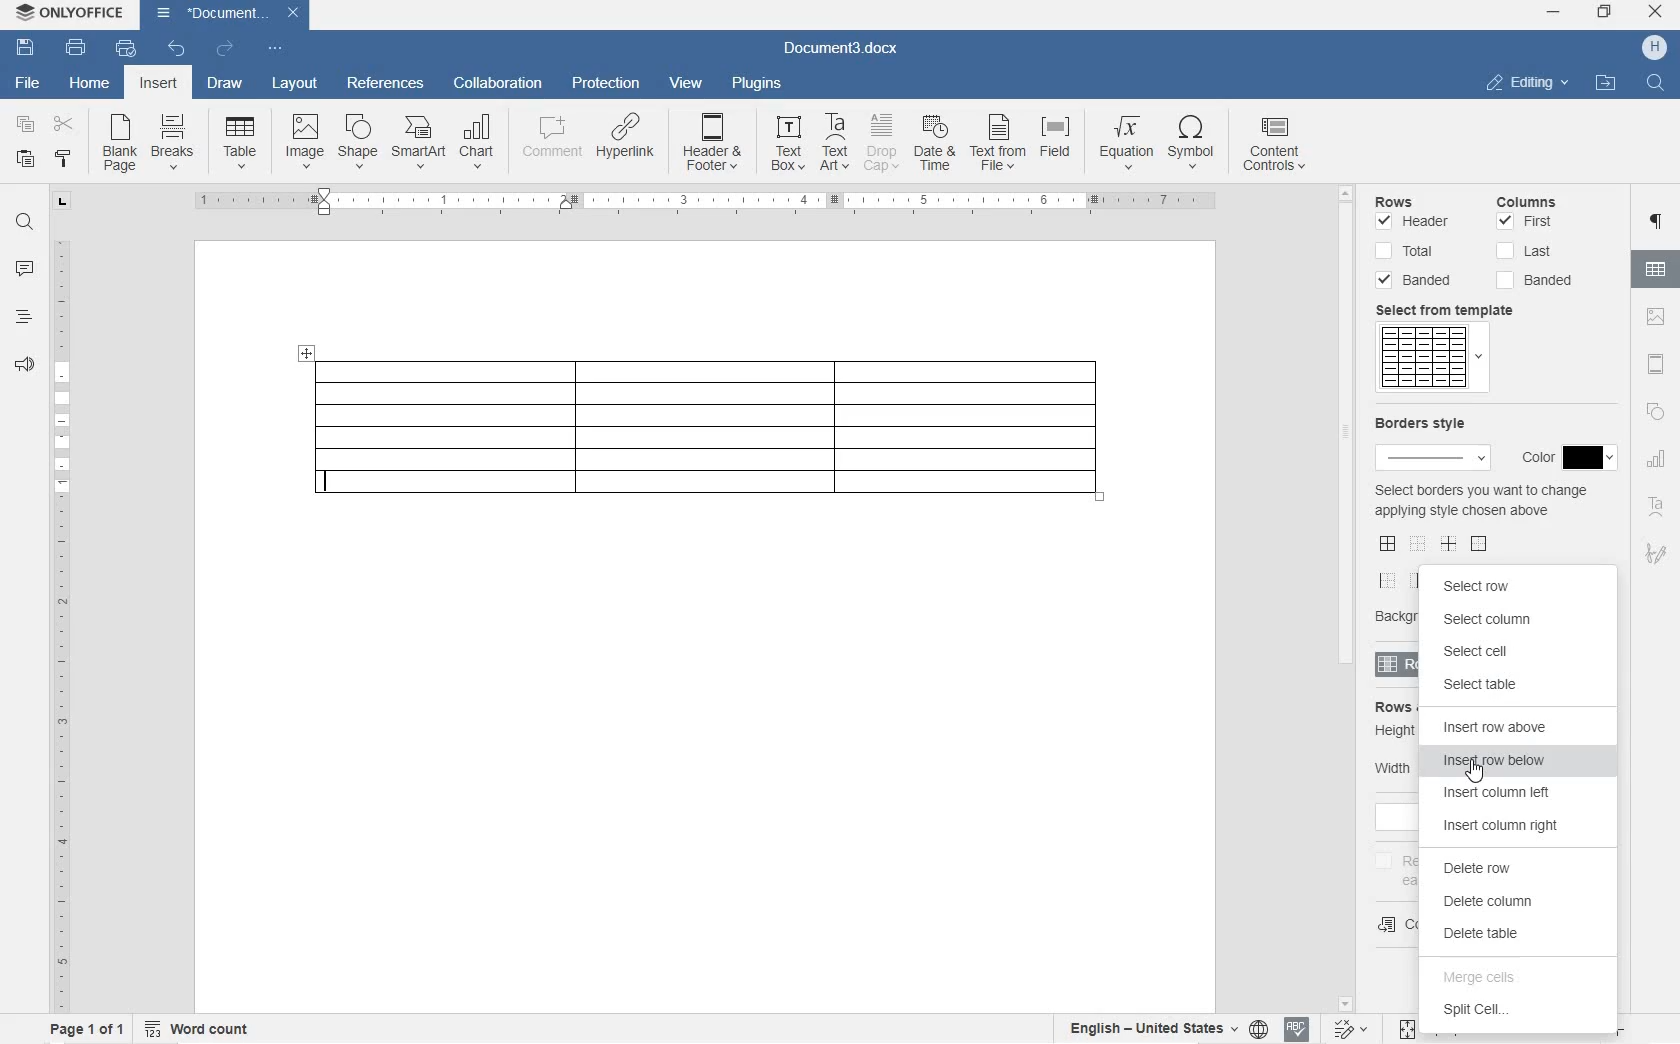  What do you see at coordinates (1567, 455) in the screenshot?
I see `Border Style Color` at bounding box center [1567, 455].